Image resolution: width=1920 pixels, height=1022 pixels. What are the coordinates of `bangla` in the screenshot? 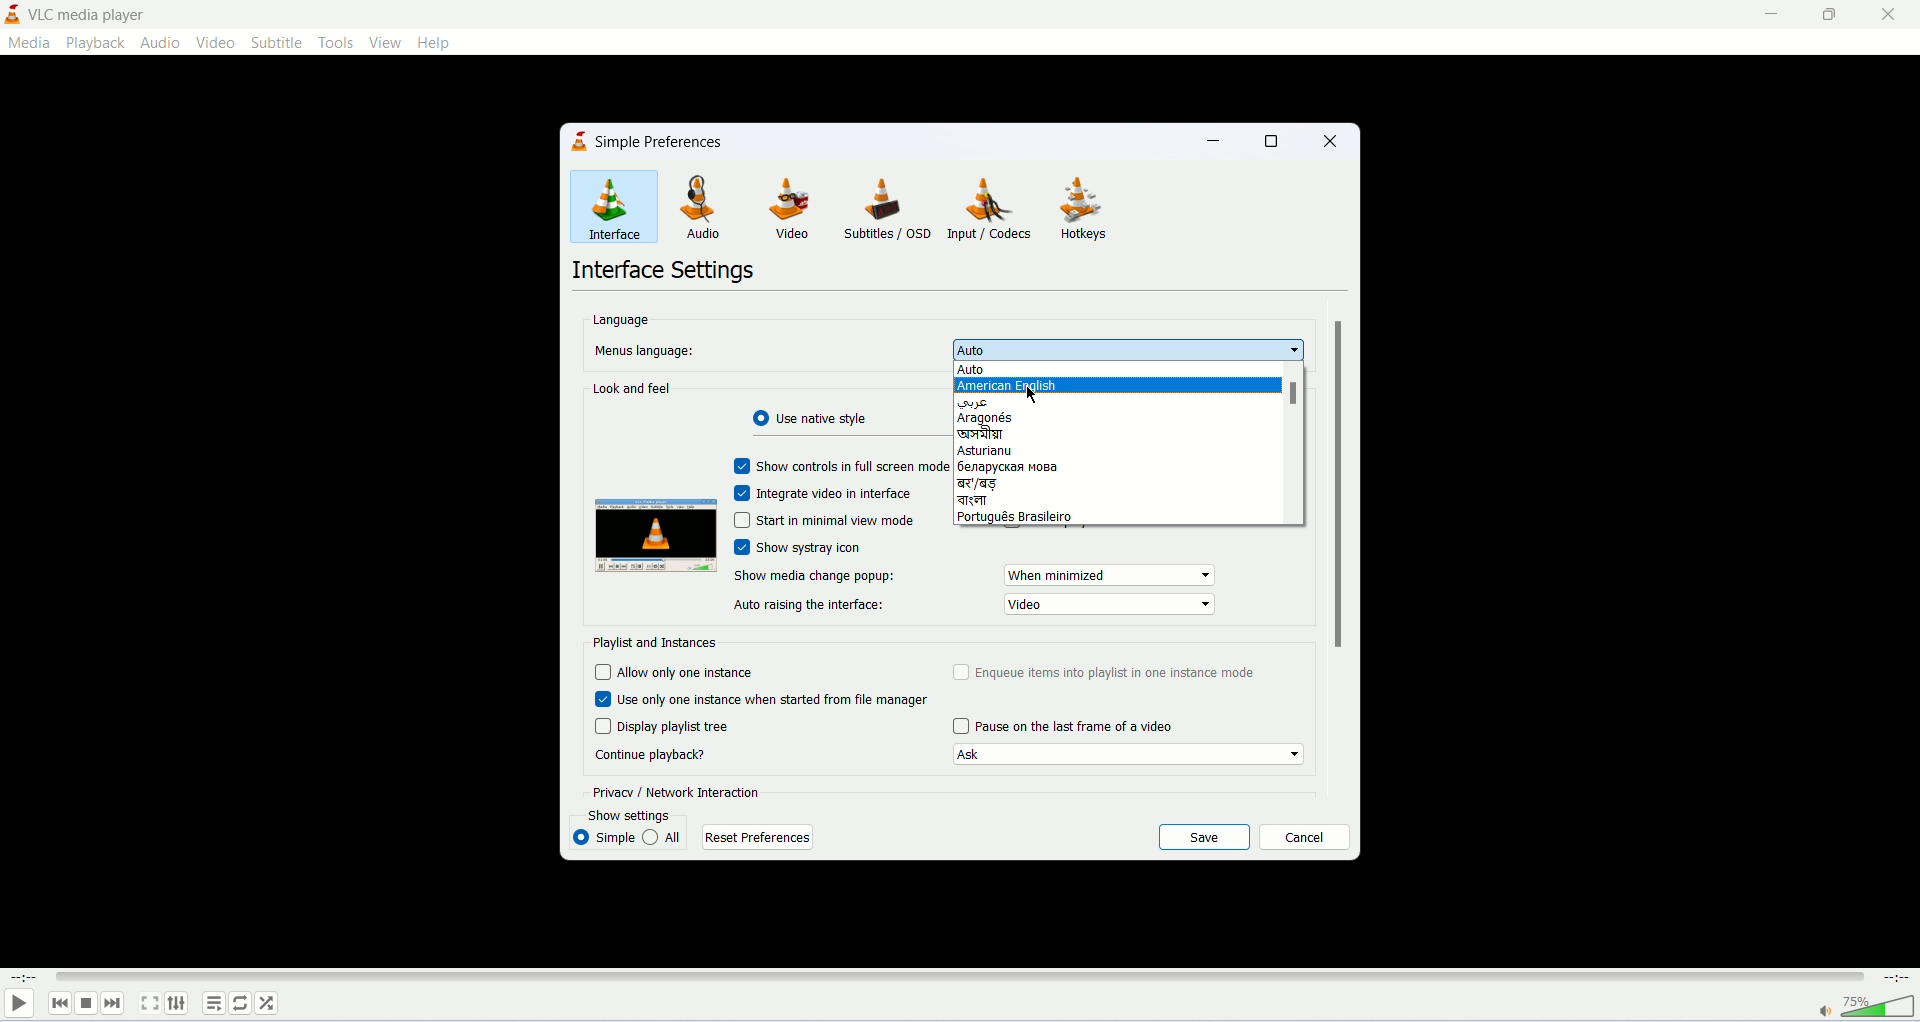 It's located at (1006, 501).